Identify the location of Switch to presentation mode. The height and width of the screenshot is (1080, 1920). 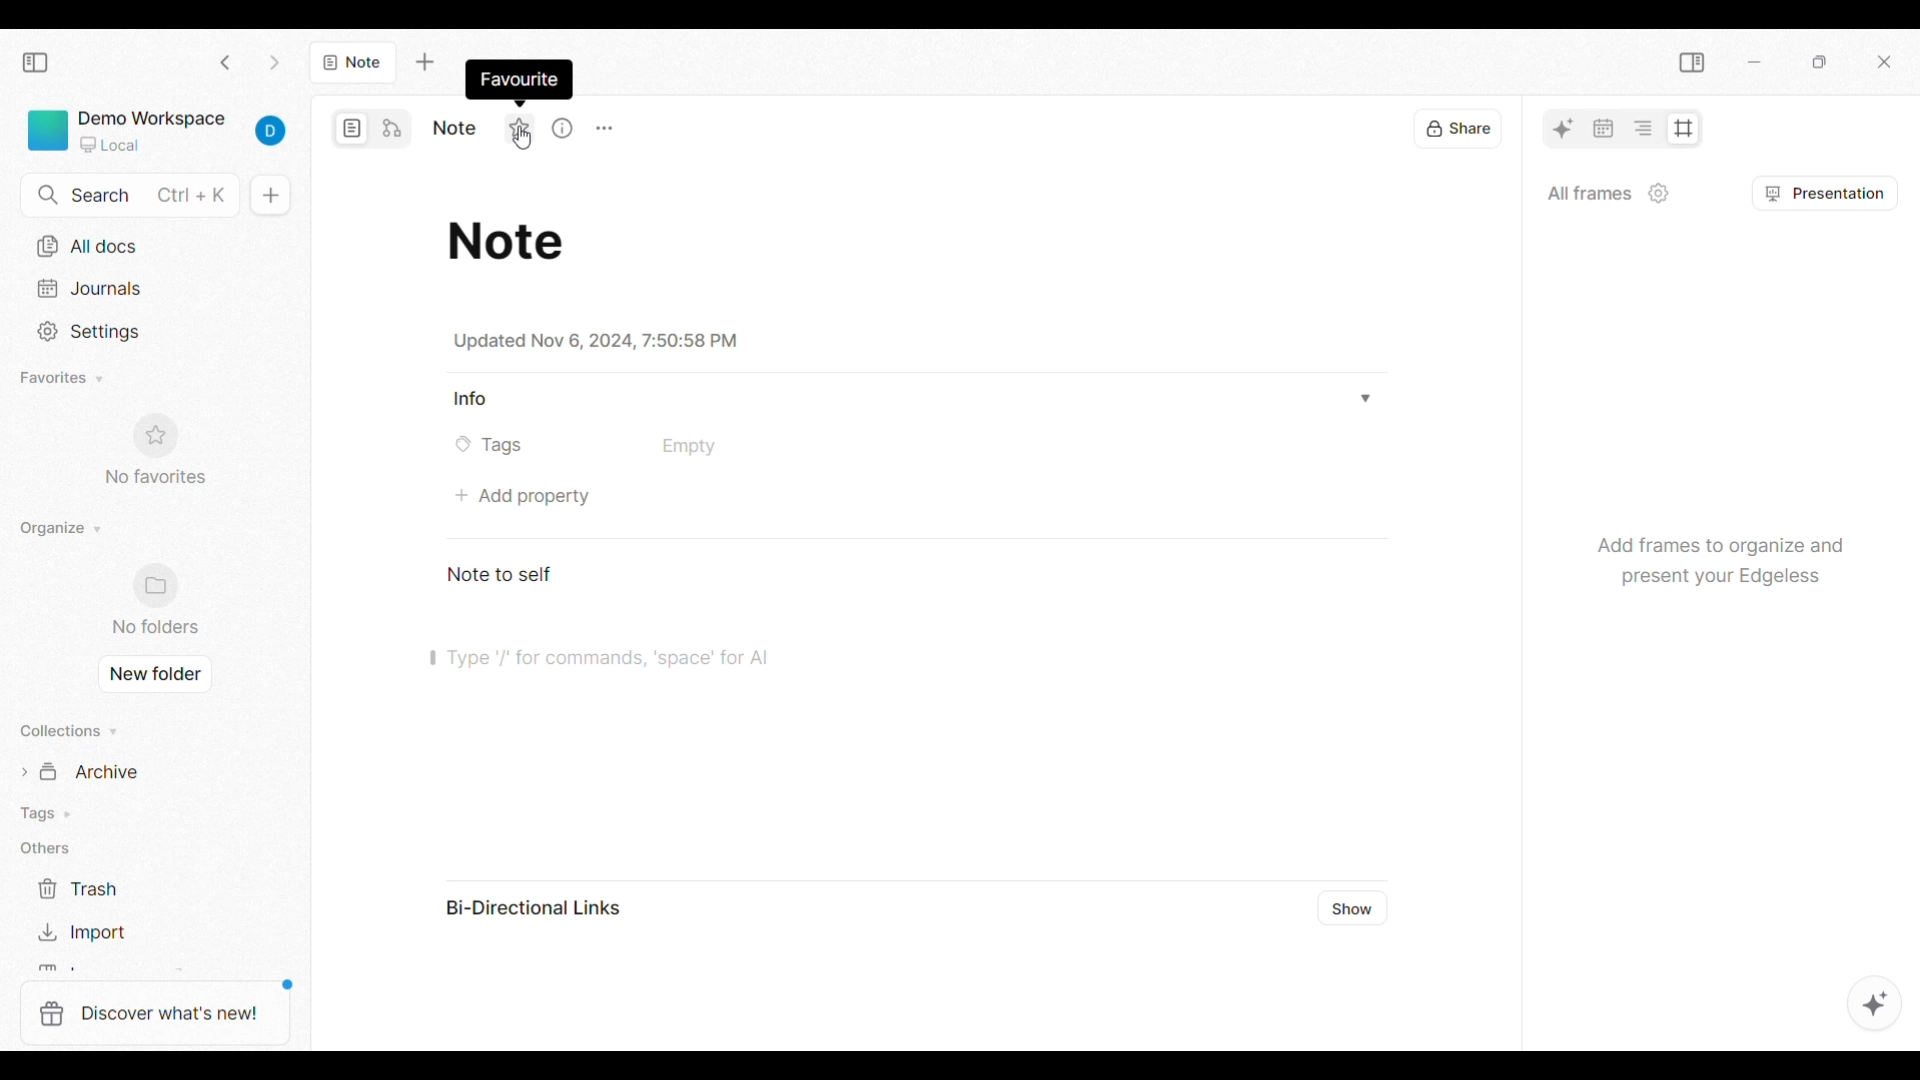
(1826, 193).